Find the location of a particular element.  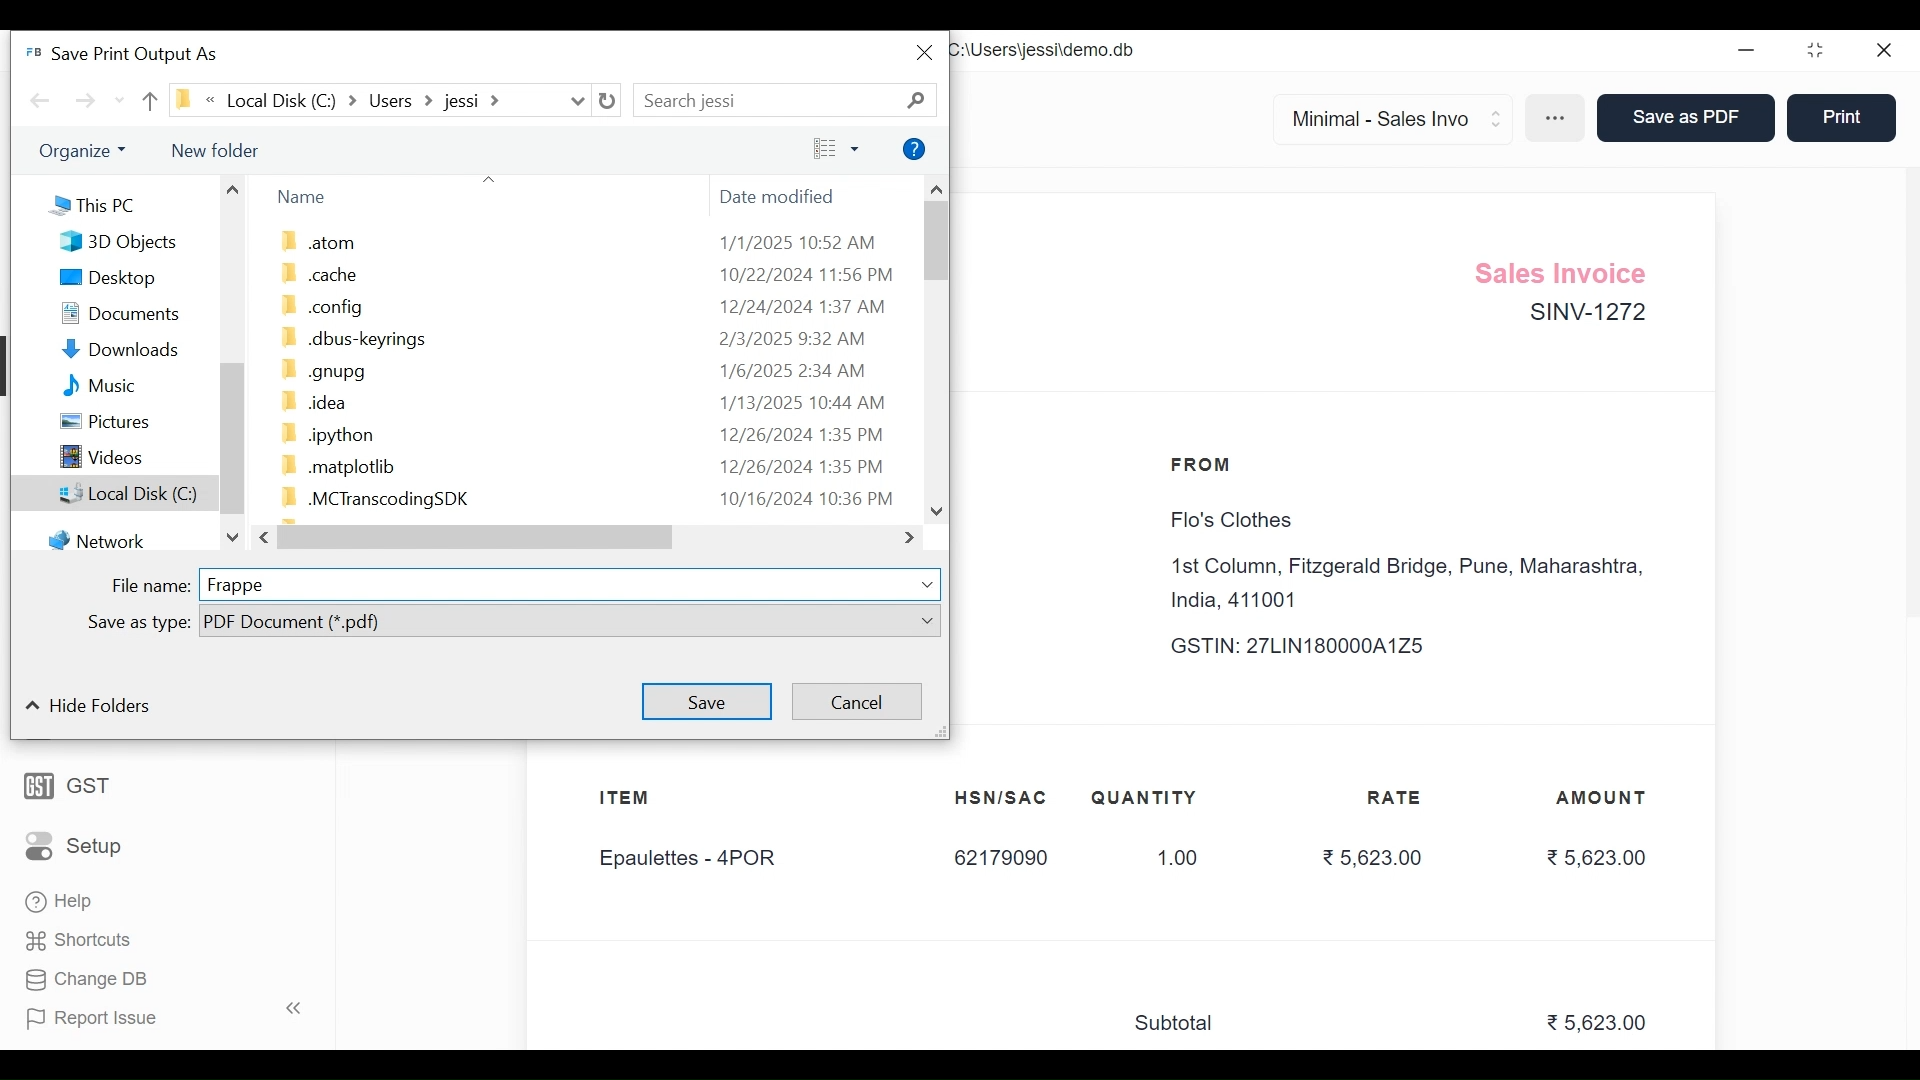

Documents is located at coordinates (108, 311).